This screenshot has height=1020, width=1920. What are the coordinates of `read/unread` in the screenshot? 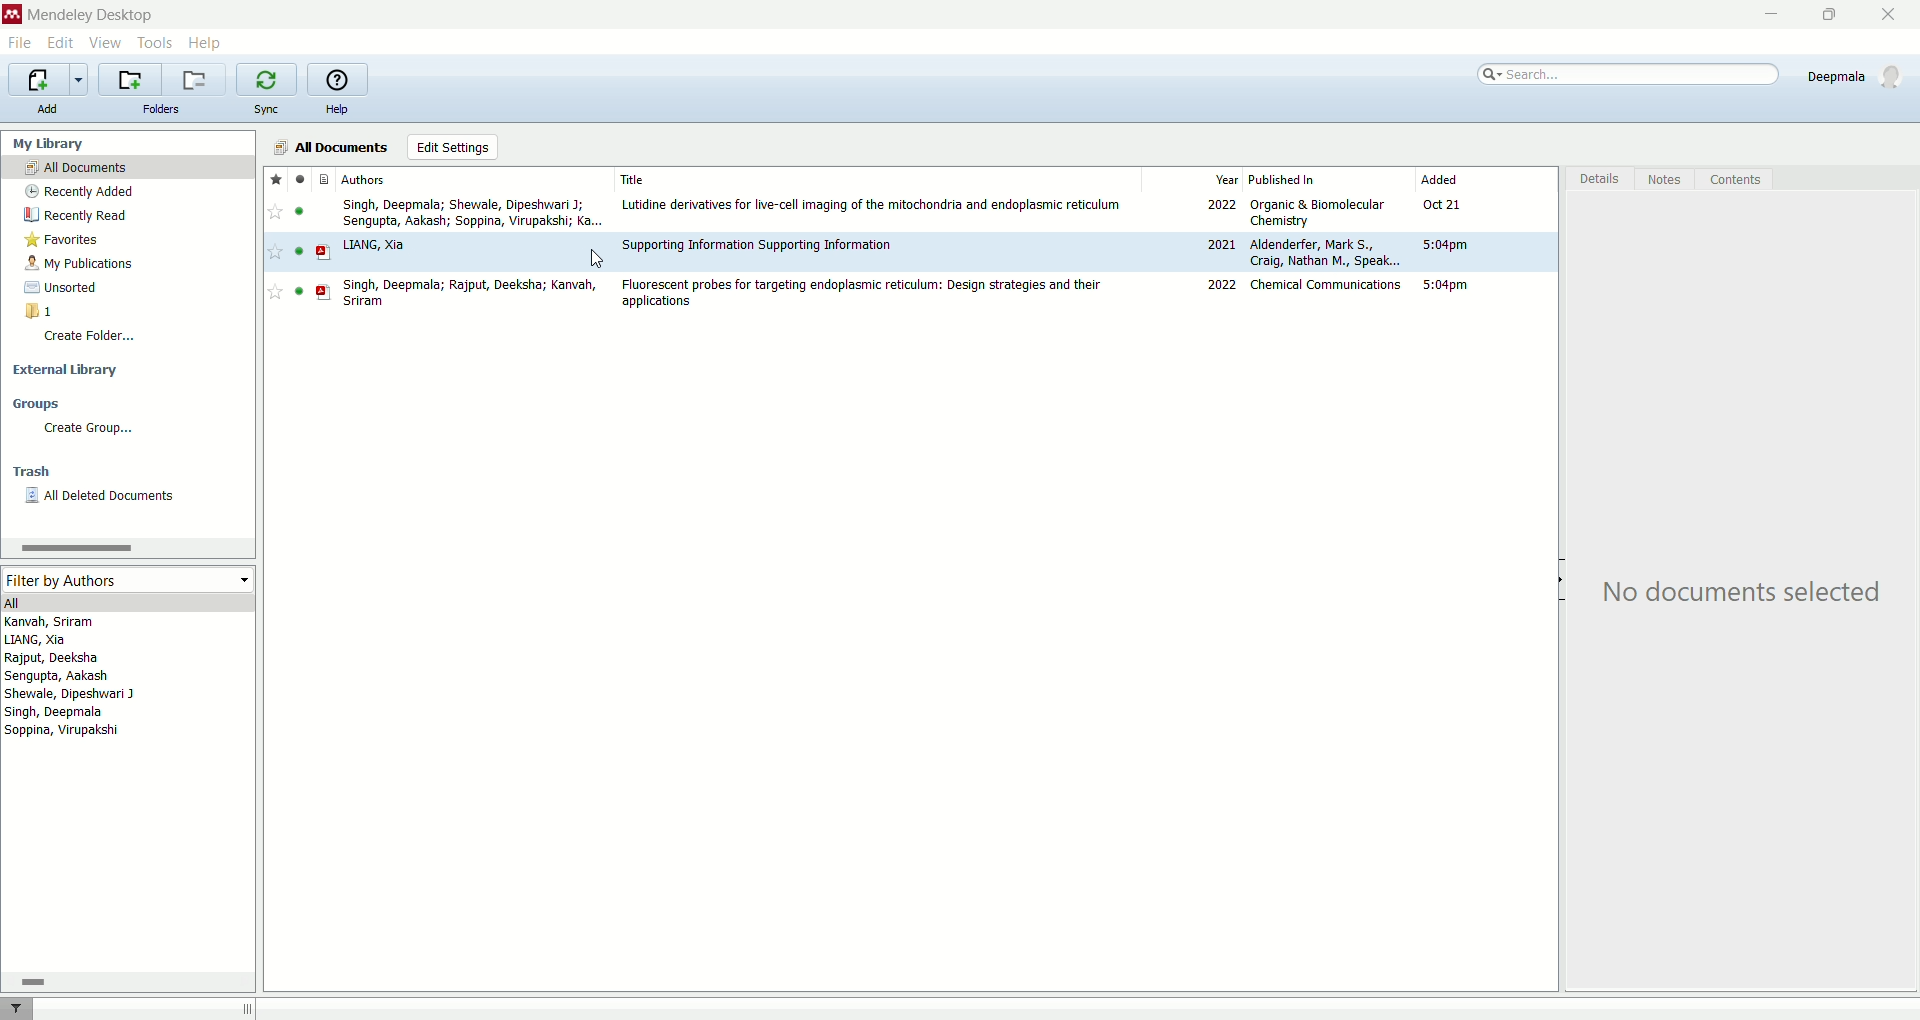 It's located at (302, 178).